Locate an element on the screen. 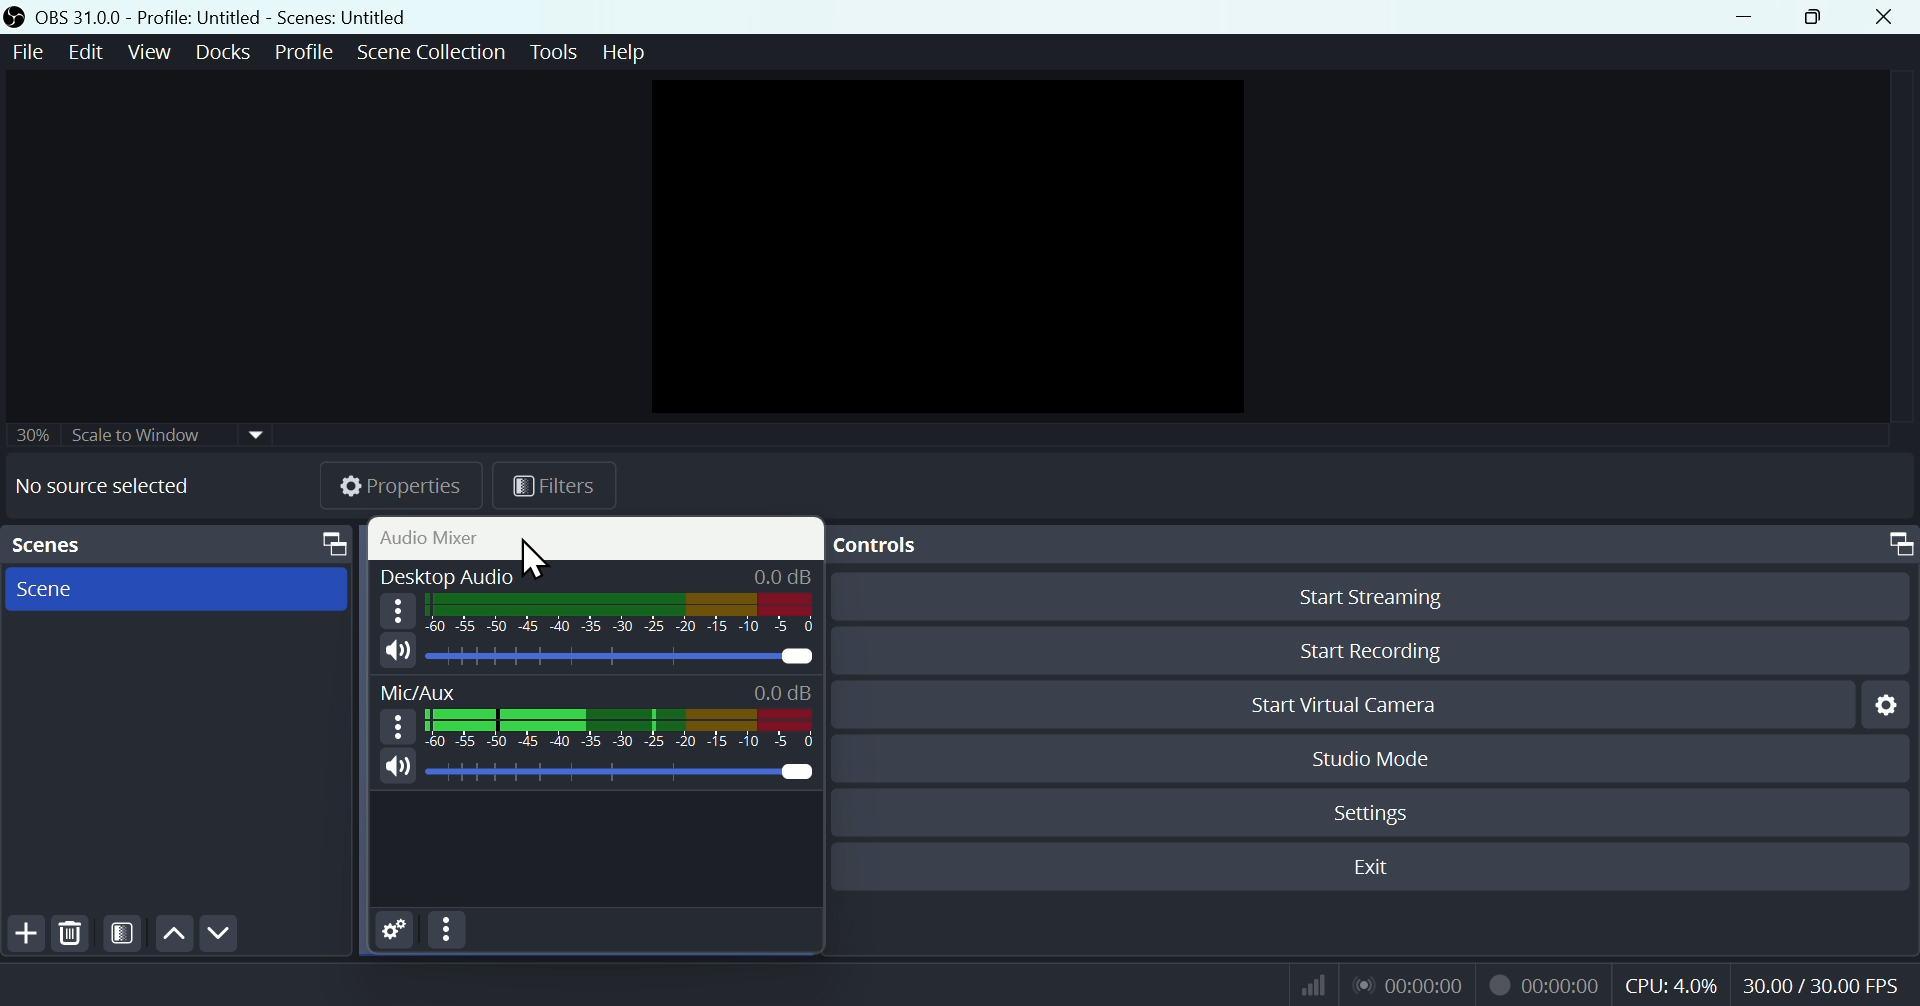 Image resolution: width=1920 pixels, height=1006 pixels. (un)mute is located at coordinates (397, 652).